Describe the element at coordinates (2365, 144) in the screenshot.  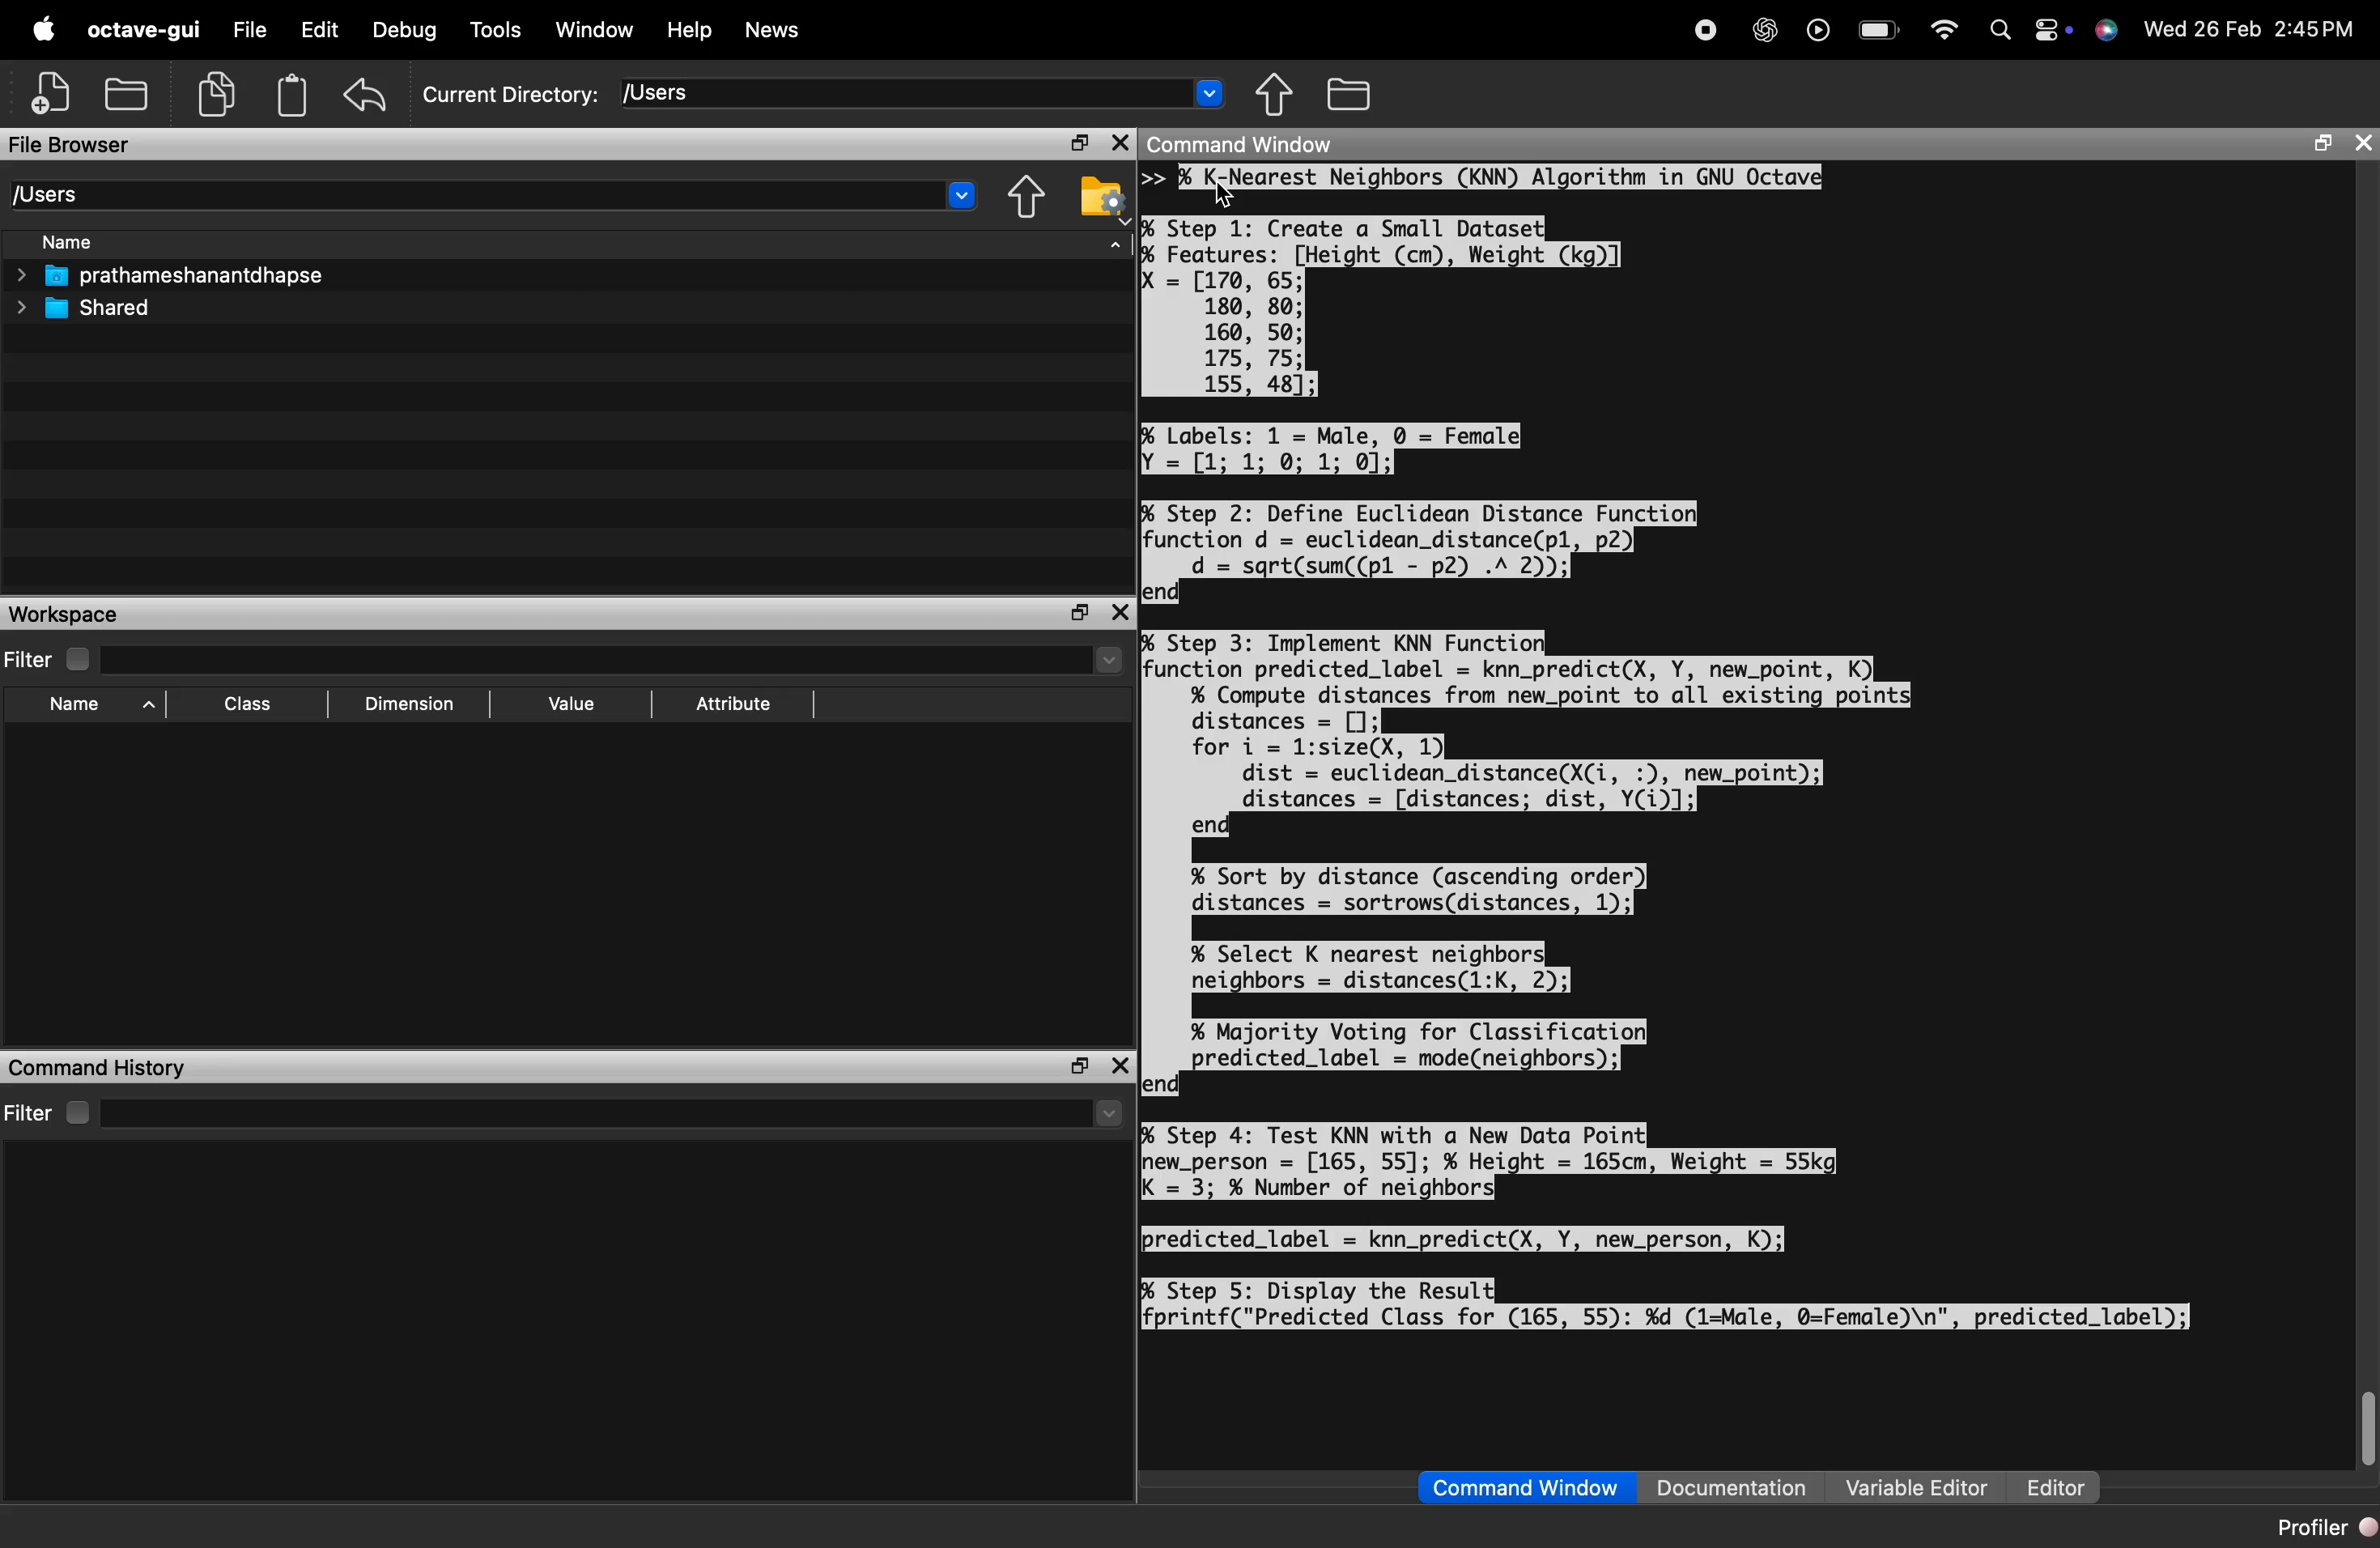
I see `close` at that location.